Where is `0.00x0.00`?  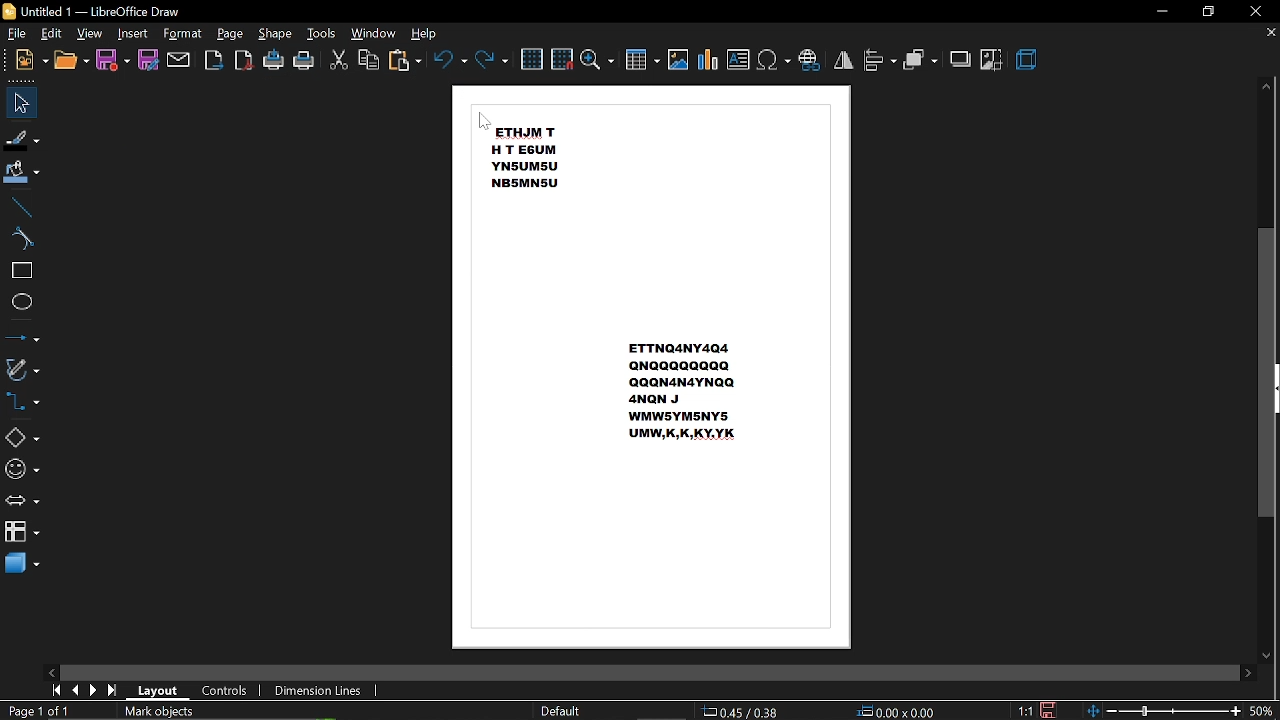 0.00x0.00 is located at coordinates (895, 709).